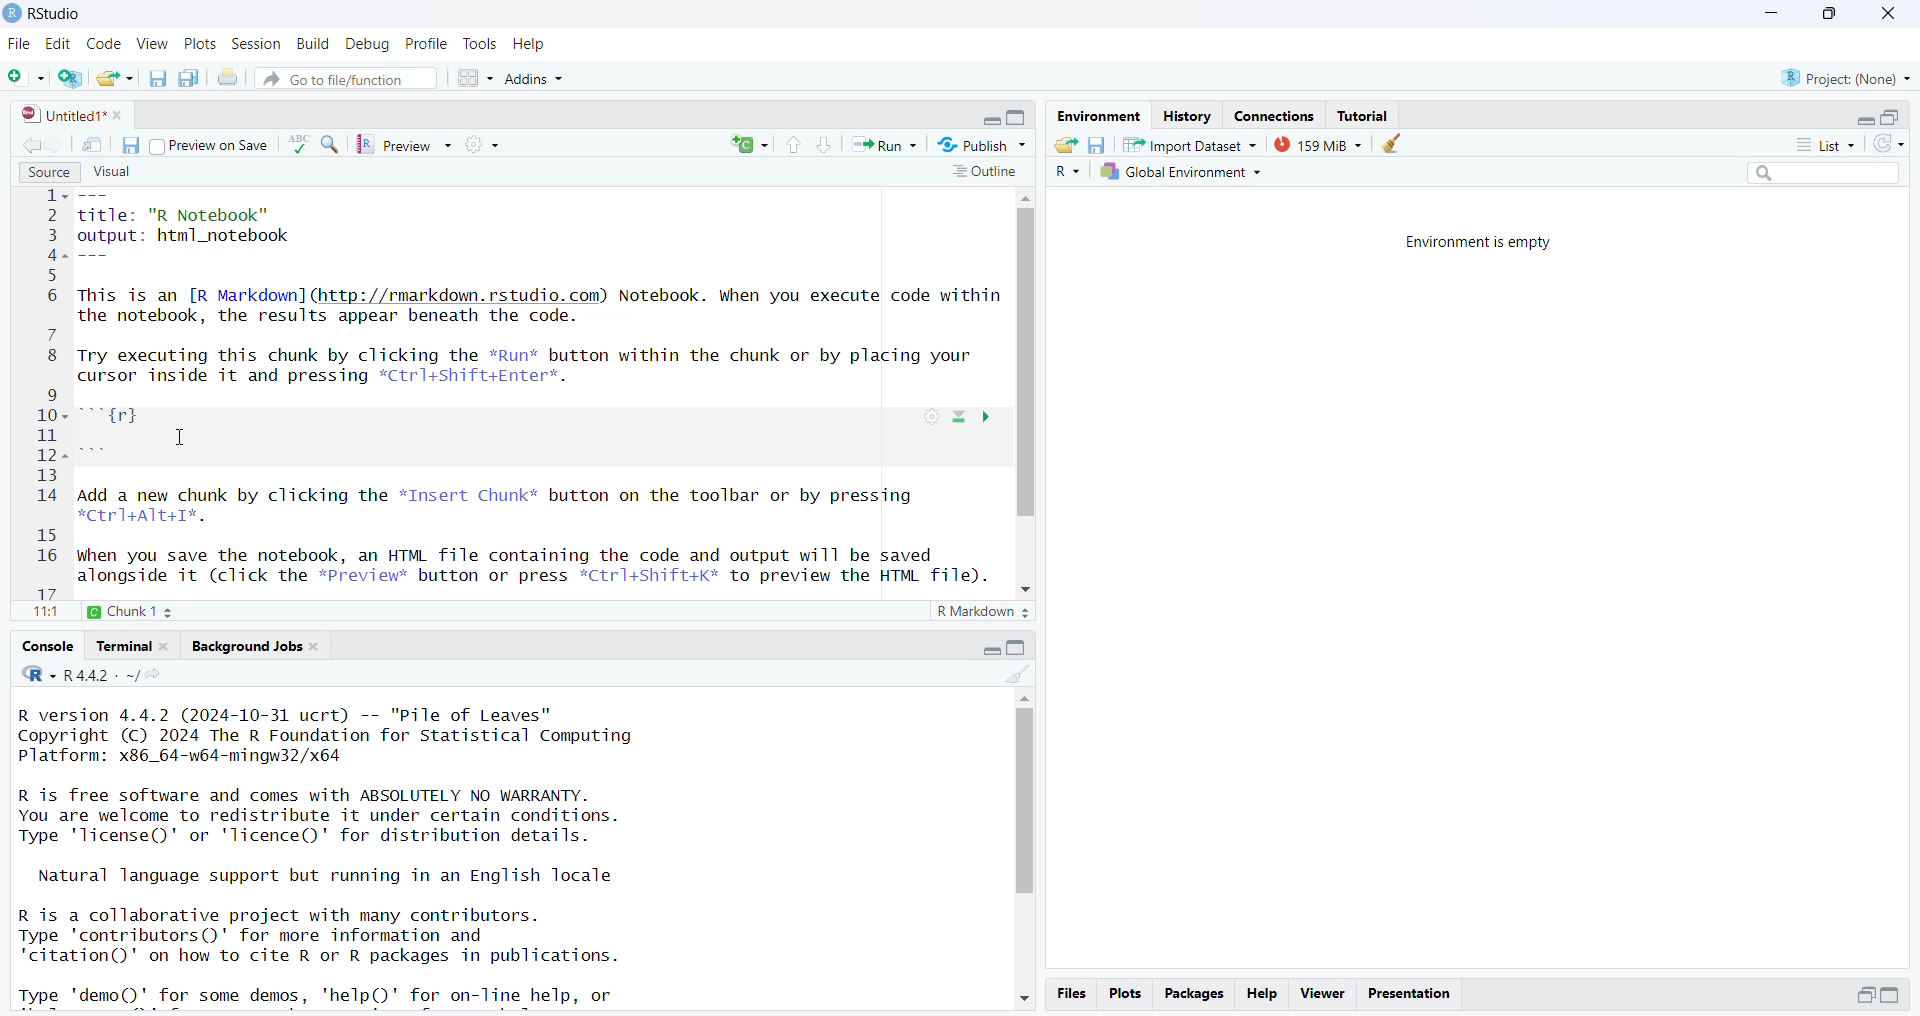 The height and width of the screenshot is (1016, 1920). What do you see at coordinates (1018, 119) in the screenshot?
I see `collapse` at bounding box center [1018, 119].